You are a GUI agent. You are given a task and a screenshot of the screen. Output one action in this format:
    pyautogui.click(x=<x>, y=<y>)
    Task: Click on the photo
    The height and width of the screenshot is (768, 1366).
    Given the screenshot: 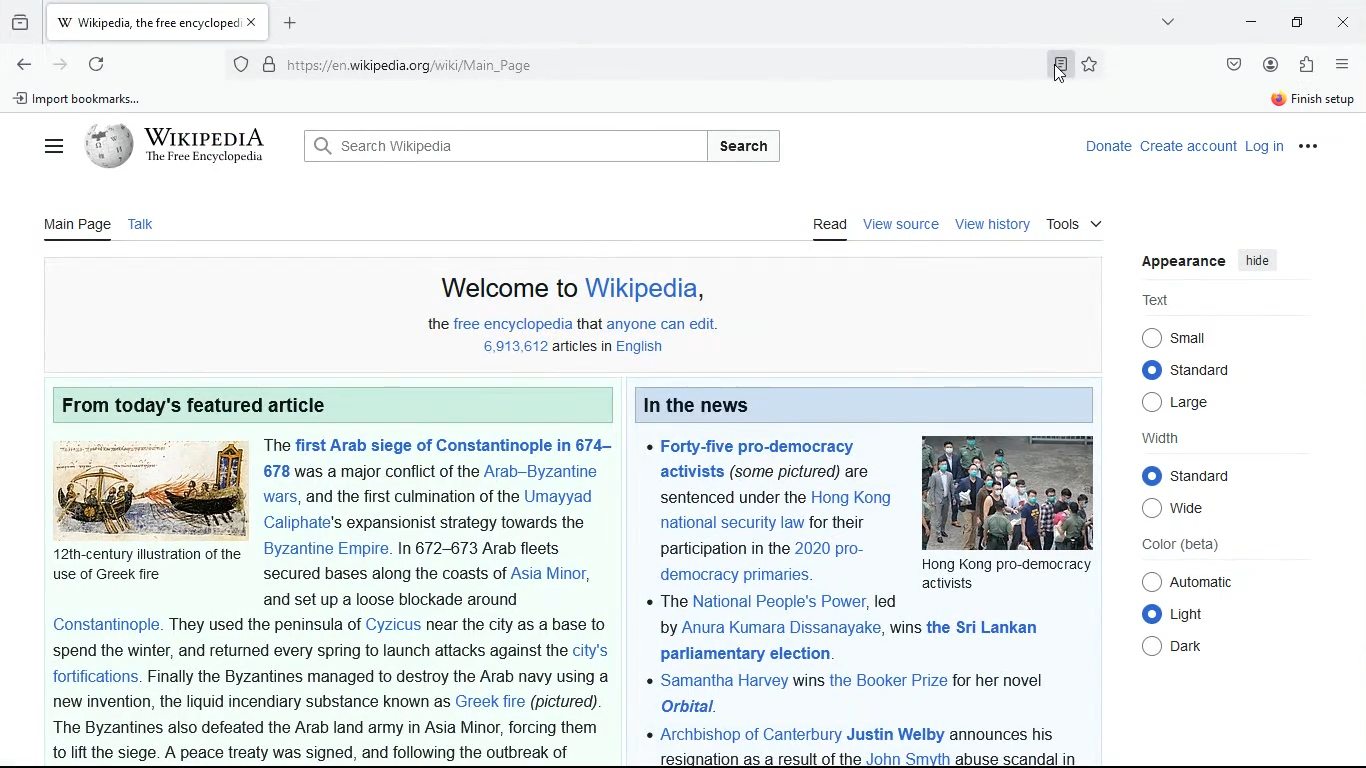 What is the action you would take?
    pyautogui.click(x=1009, y=491)
    